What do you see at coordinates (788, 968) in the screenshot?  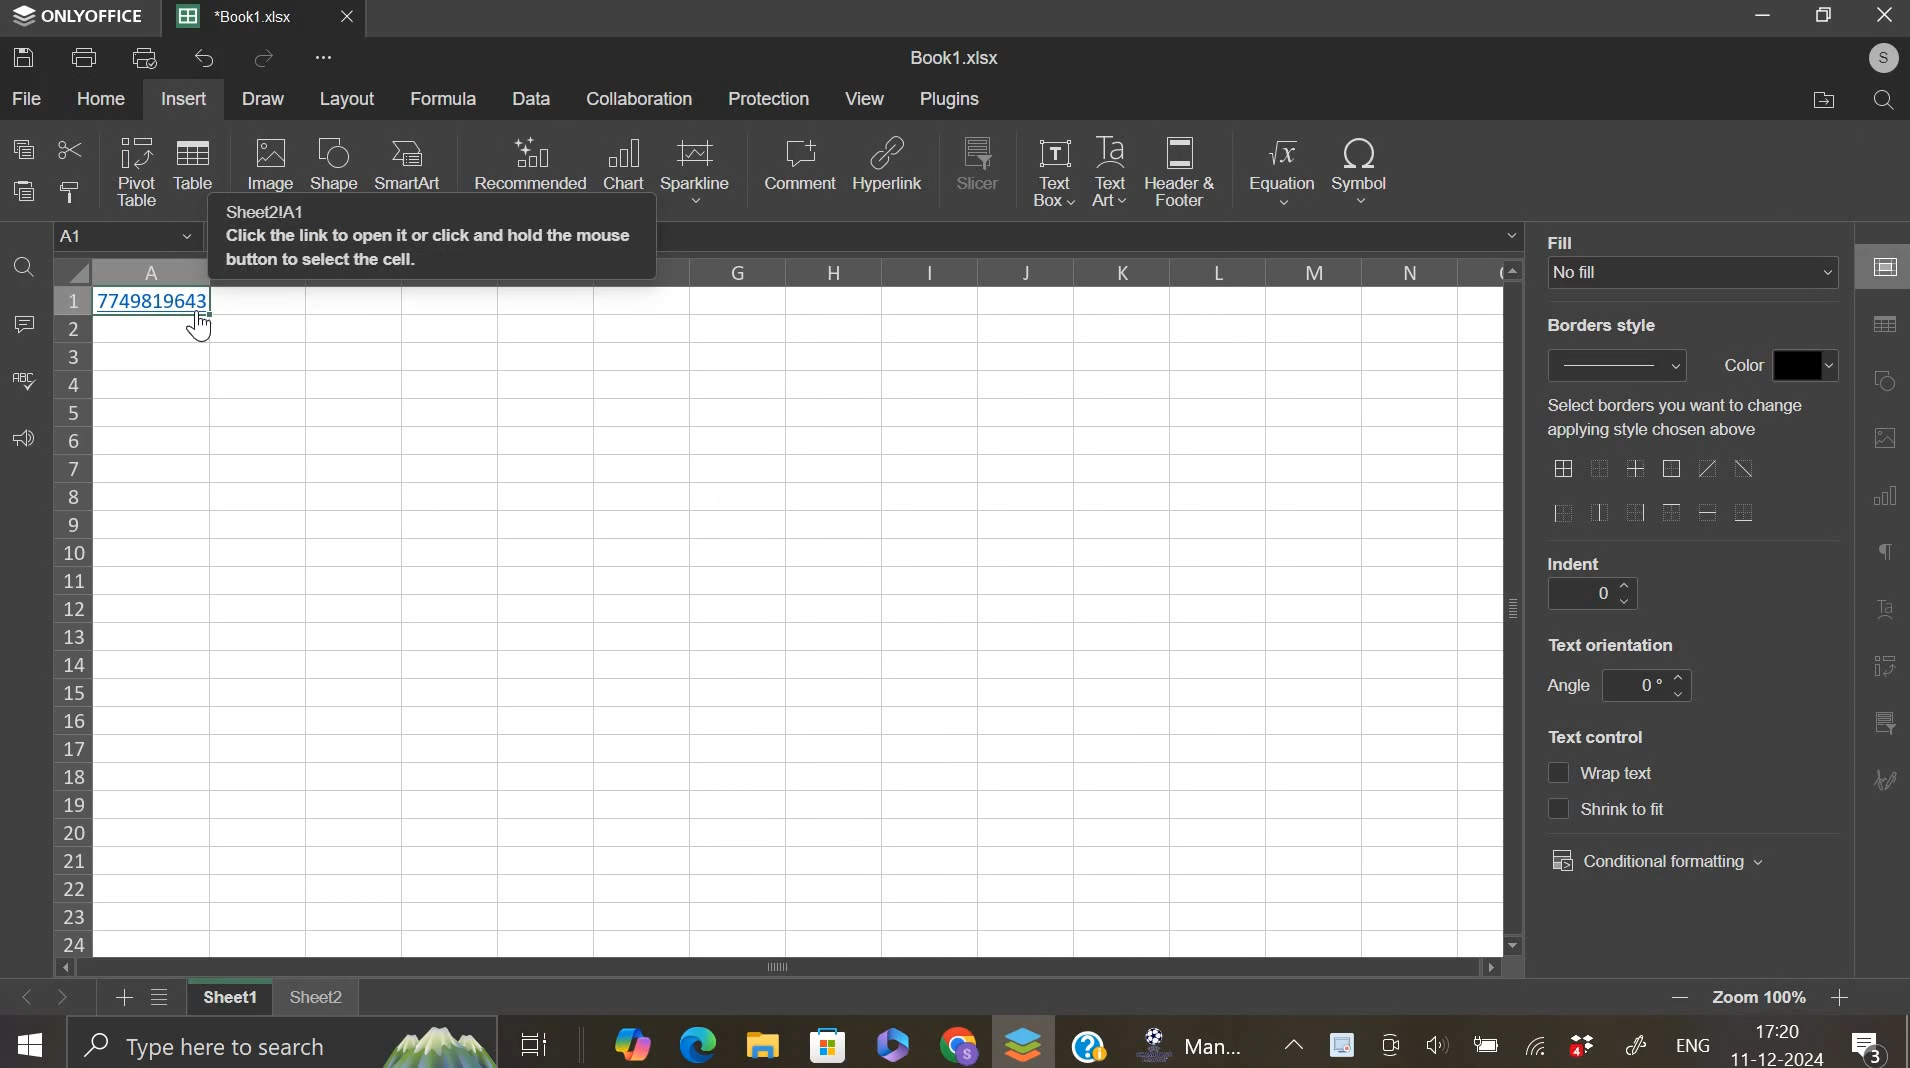 I see `scroll bar` at bounding box center [788, 968].